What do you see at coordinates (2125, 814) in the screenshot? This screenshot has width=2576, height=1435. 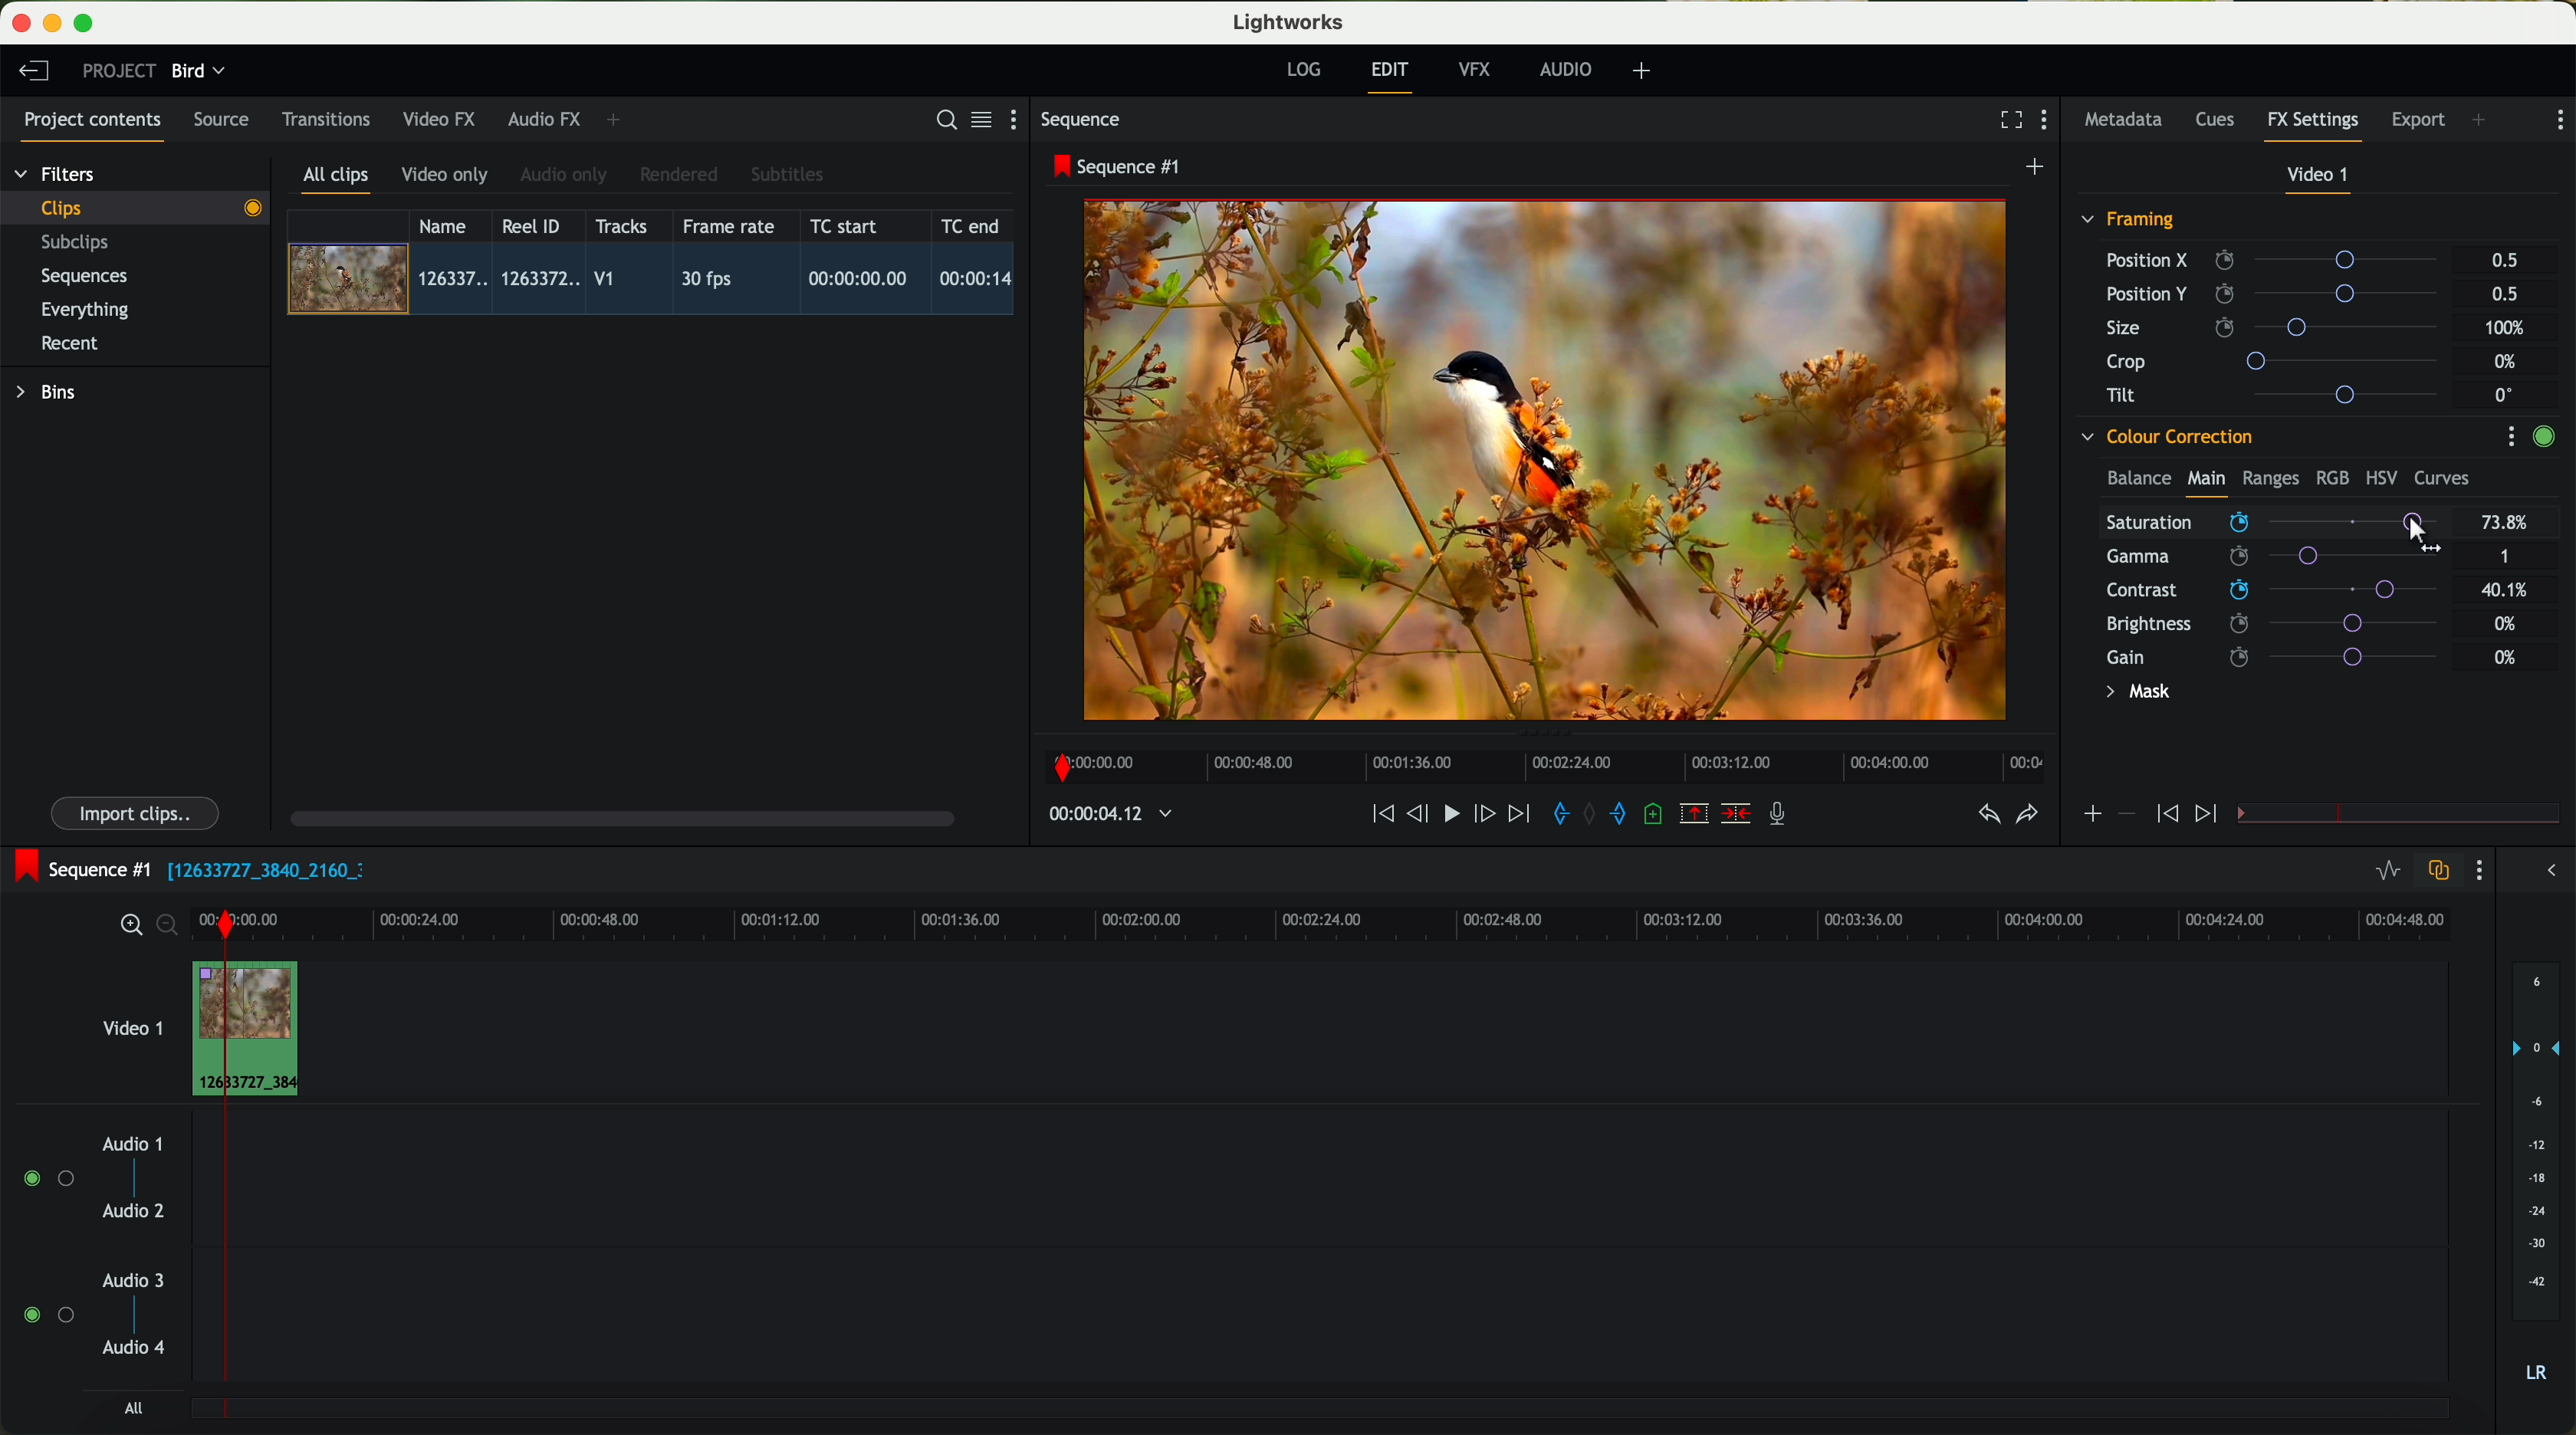 I see `icon` at bounding box center [2125, 814].